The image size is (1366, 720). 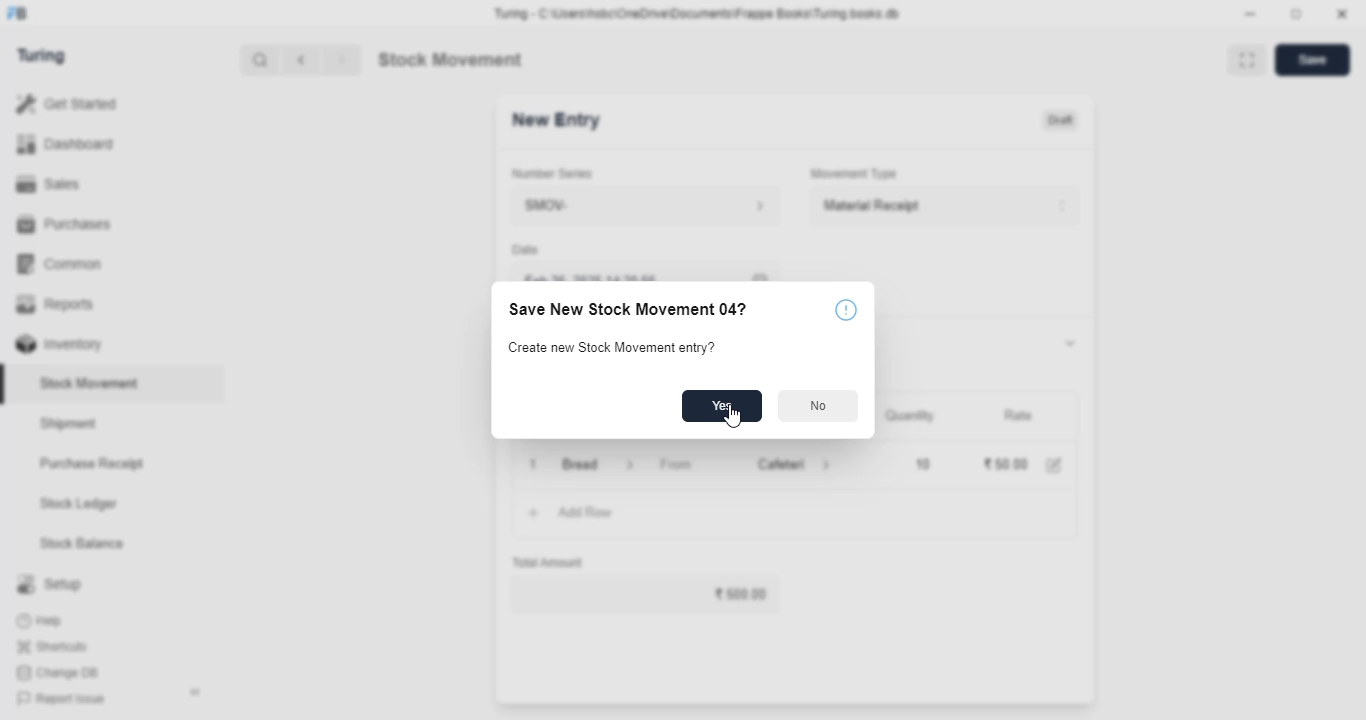 I want to click on save, so click(x=1313, y=60).